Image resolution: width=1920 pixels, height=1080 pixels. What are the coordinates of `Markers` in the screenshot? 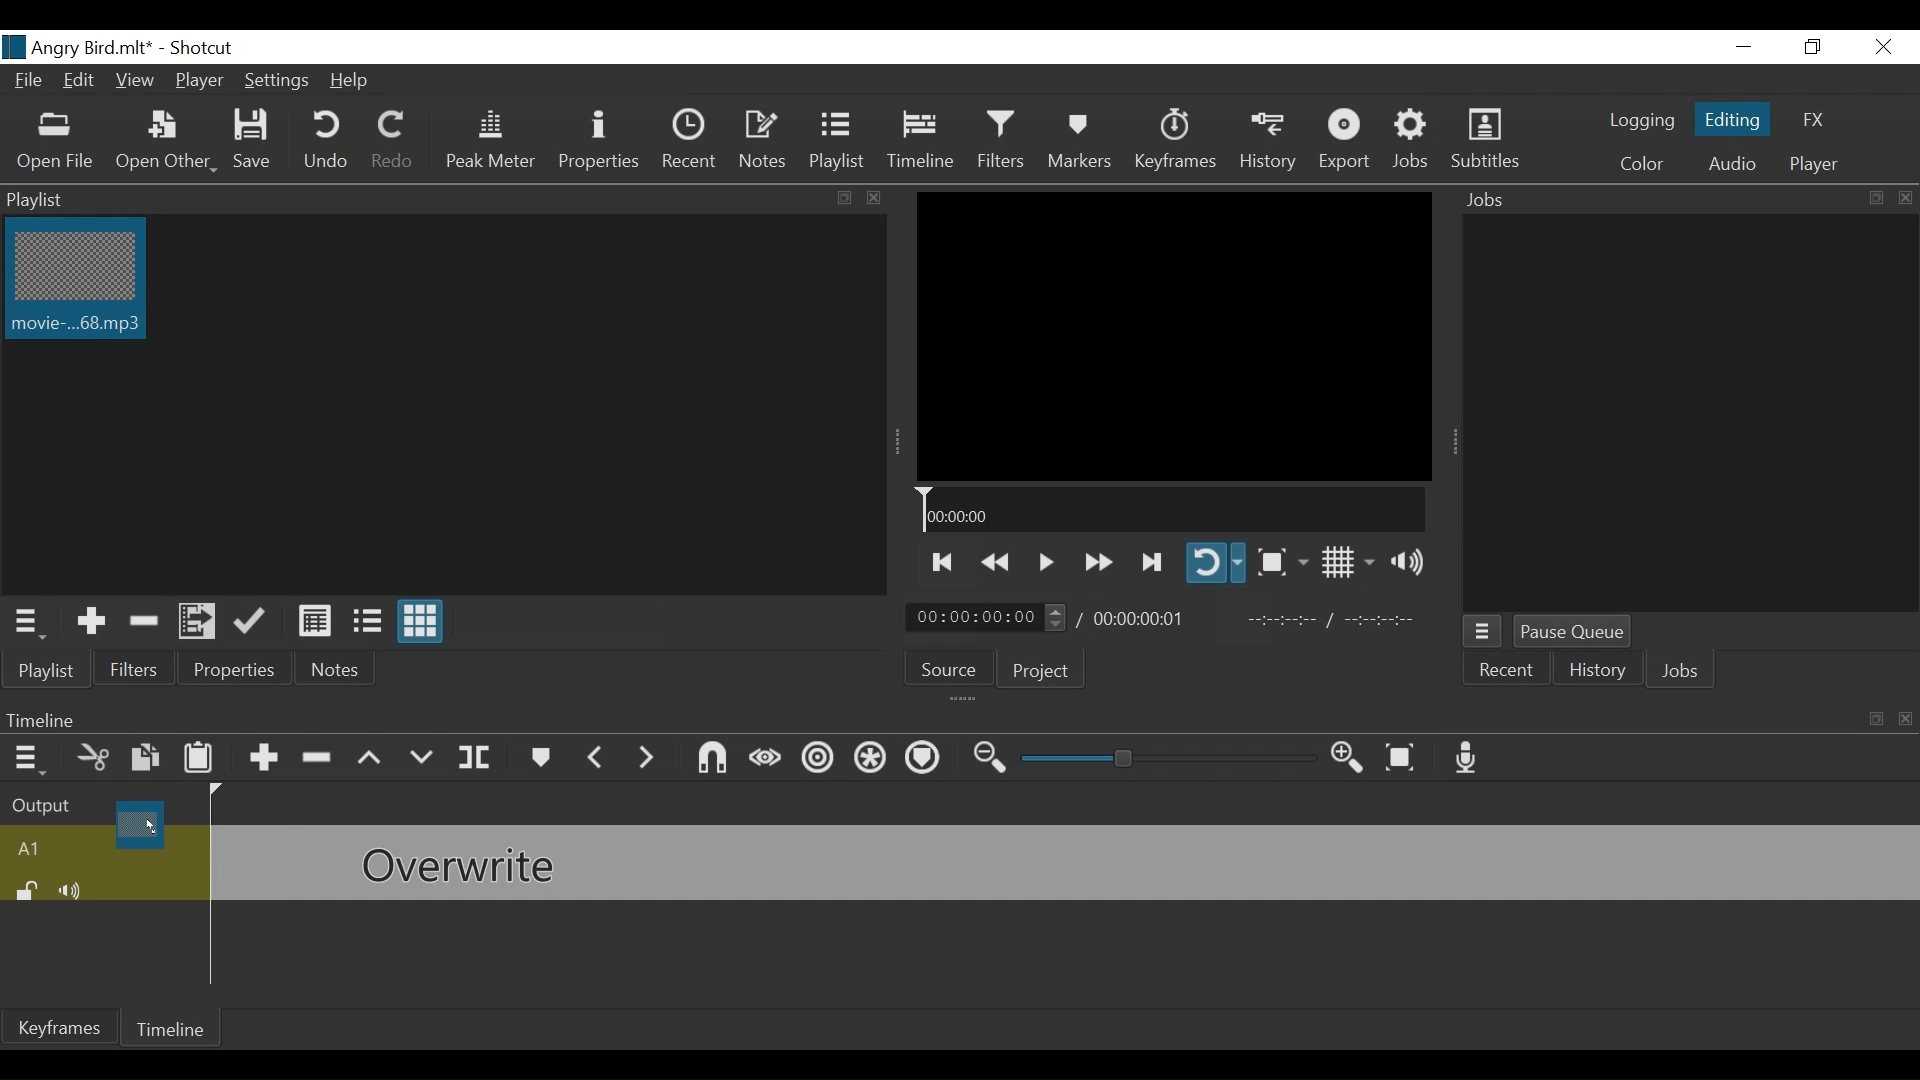 It's located at (1079, 139).